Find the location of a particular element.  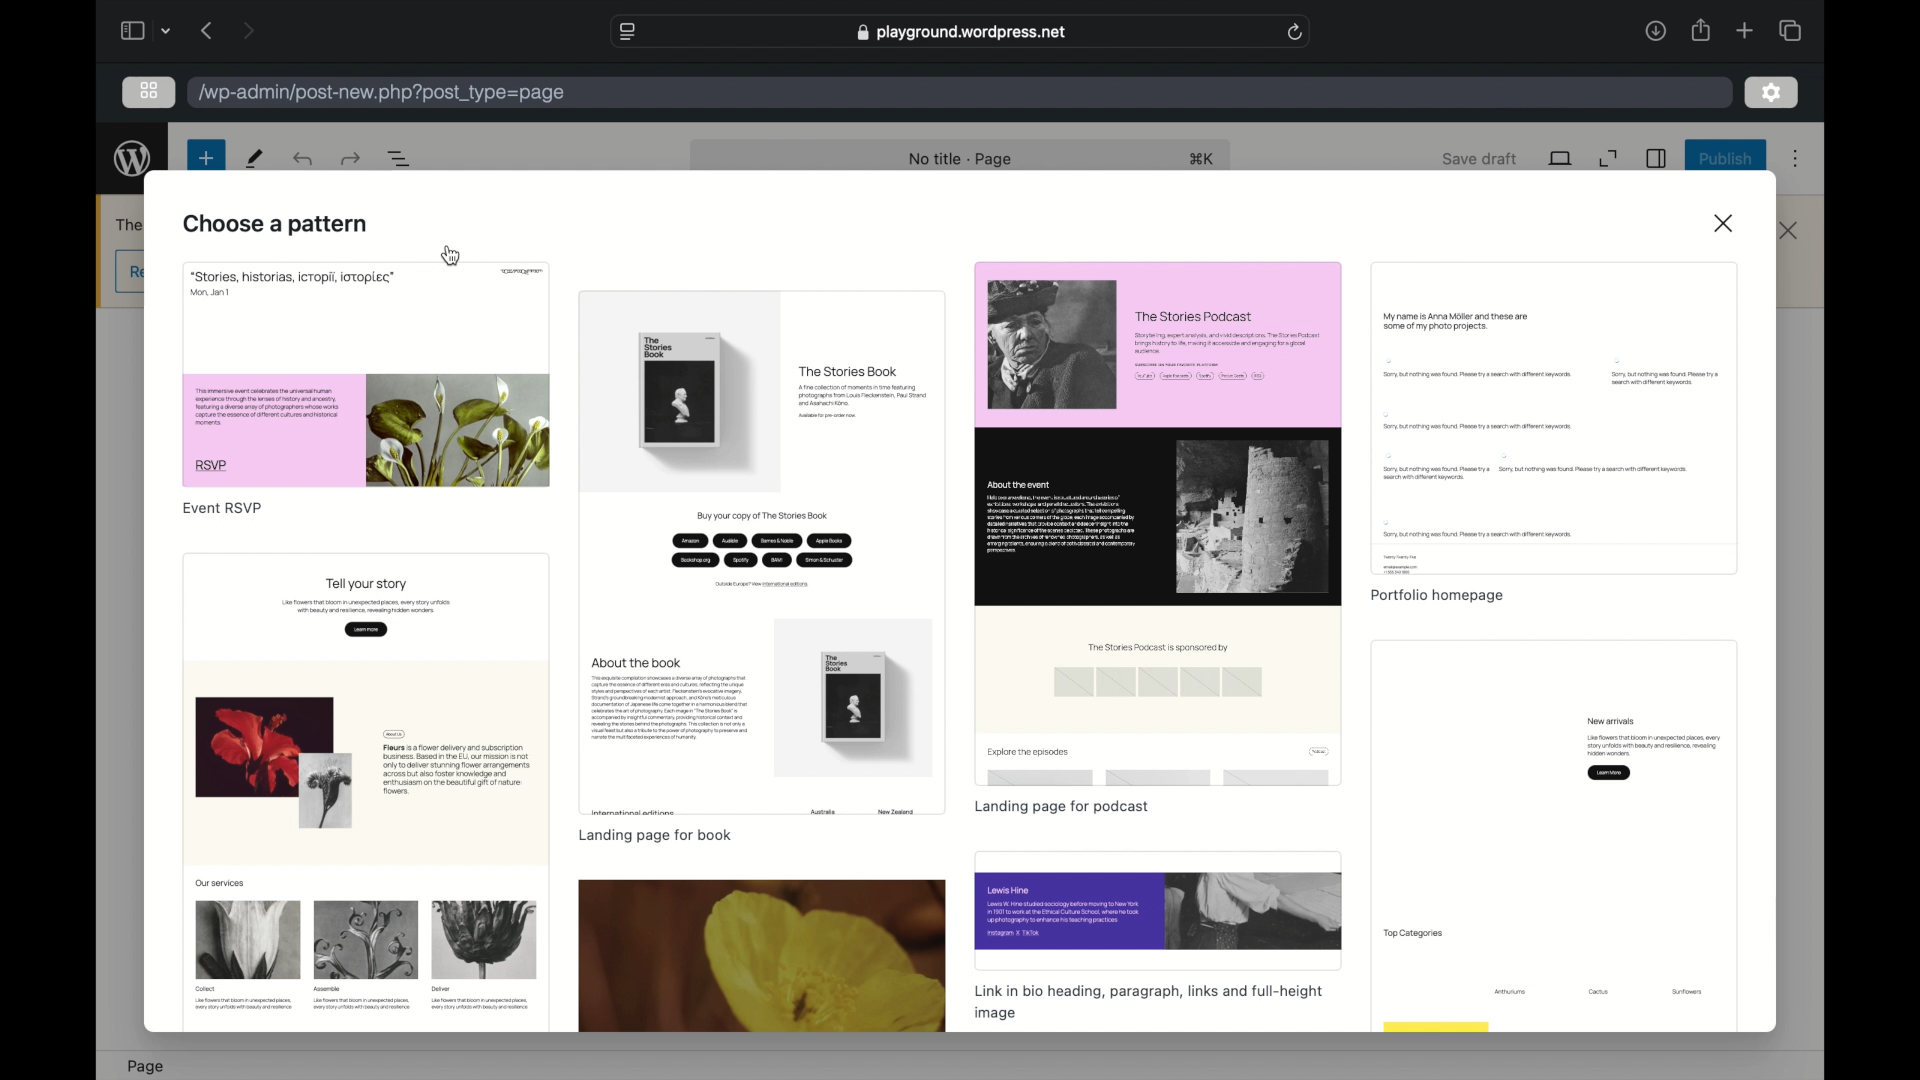

refresh is located at coordinates (1296, 33).